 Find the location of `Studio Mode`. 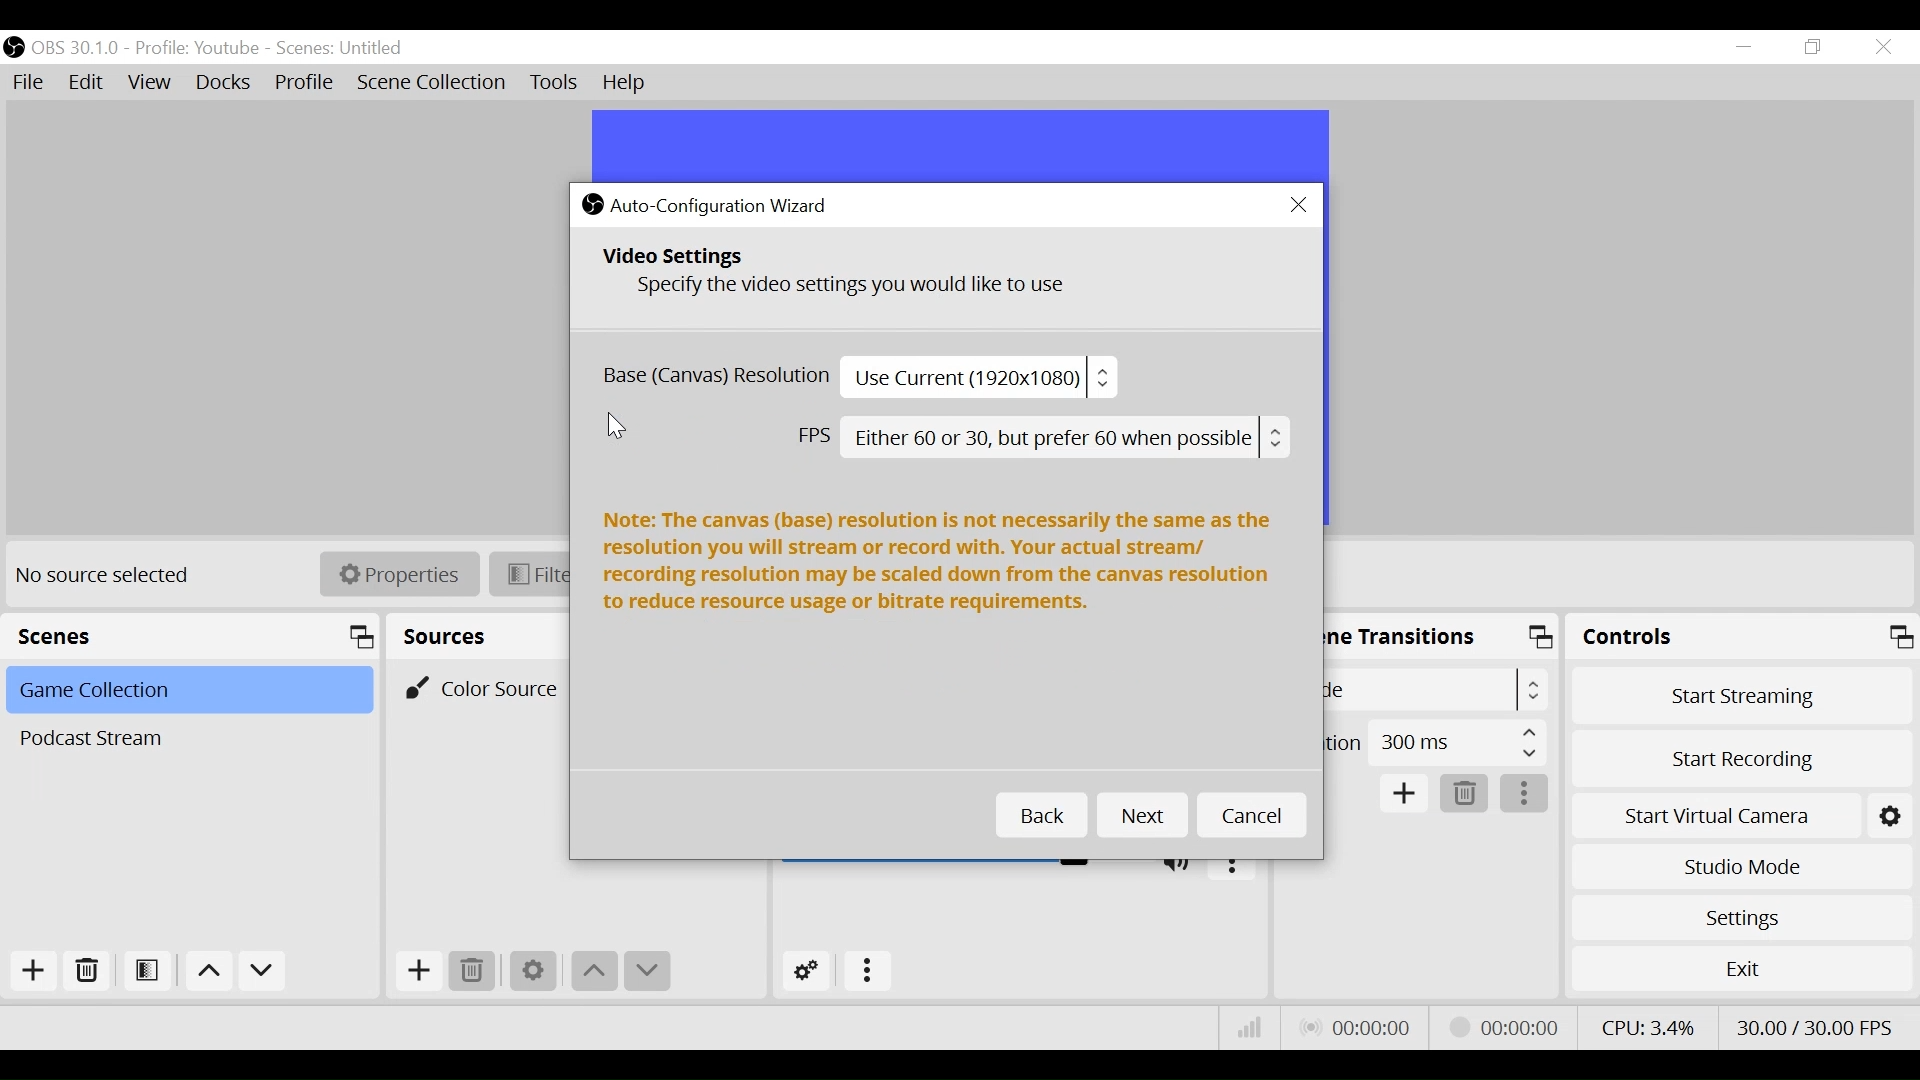

Studio Mode is located at coordinates (1739, 870).